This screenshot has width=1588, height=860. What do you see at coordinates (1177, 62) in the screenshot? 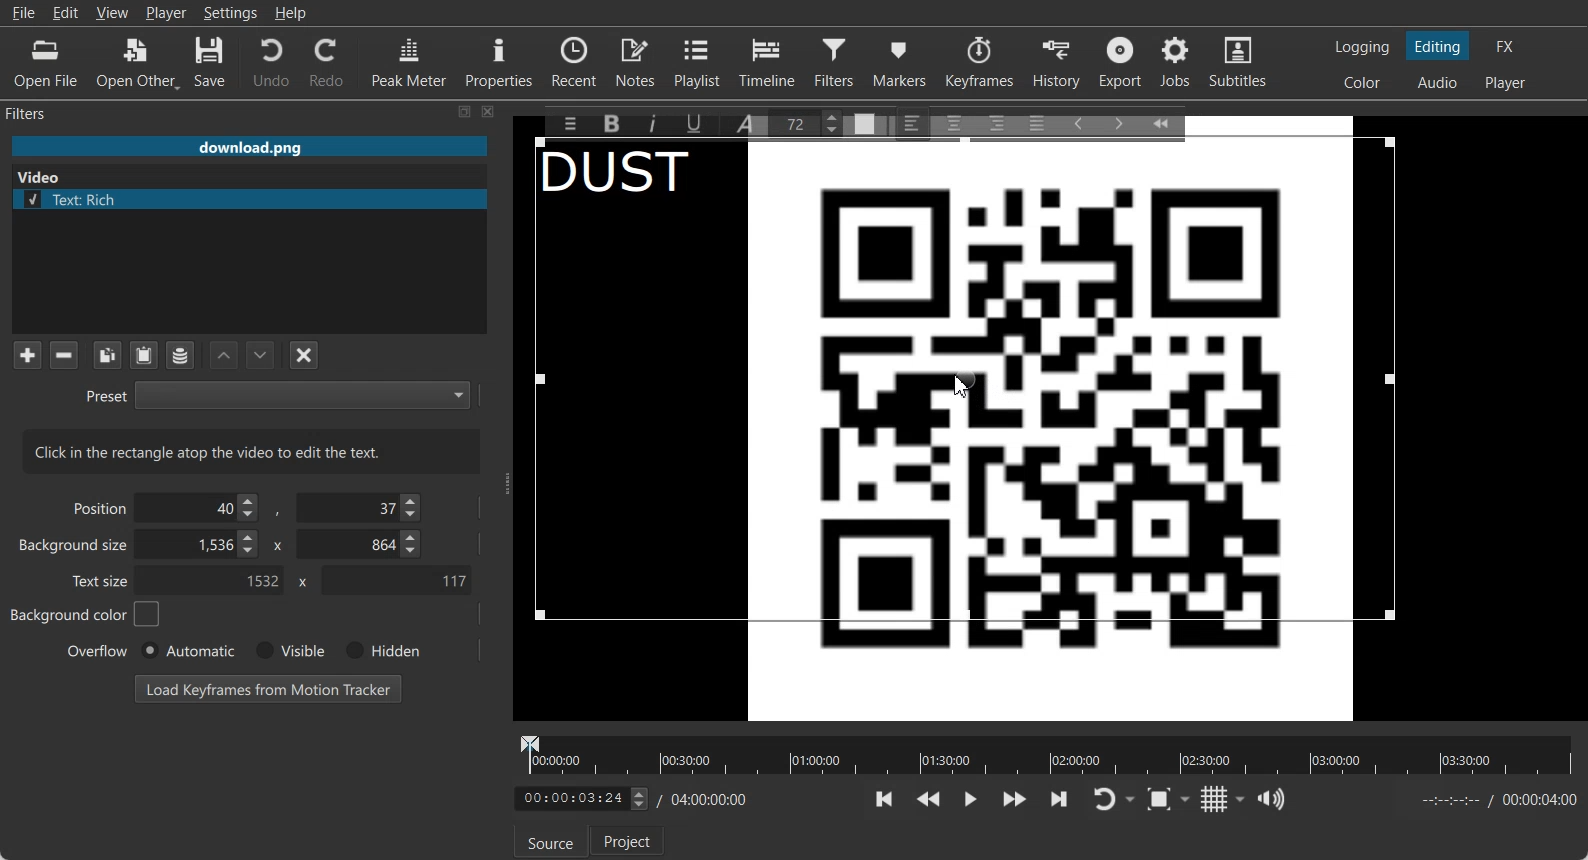
I see `Jobs` at bounding box center [1177, 62].